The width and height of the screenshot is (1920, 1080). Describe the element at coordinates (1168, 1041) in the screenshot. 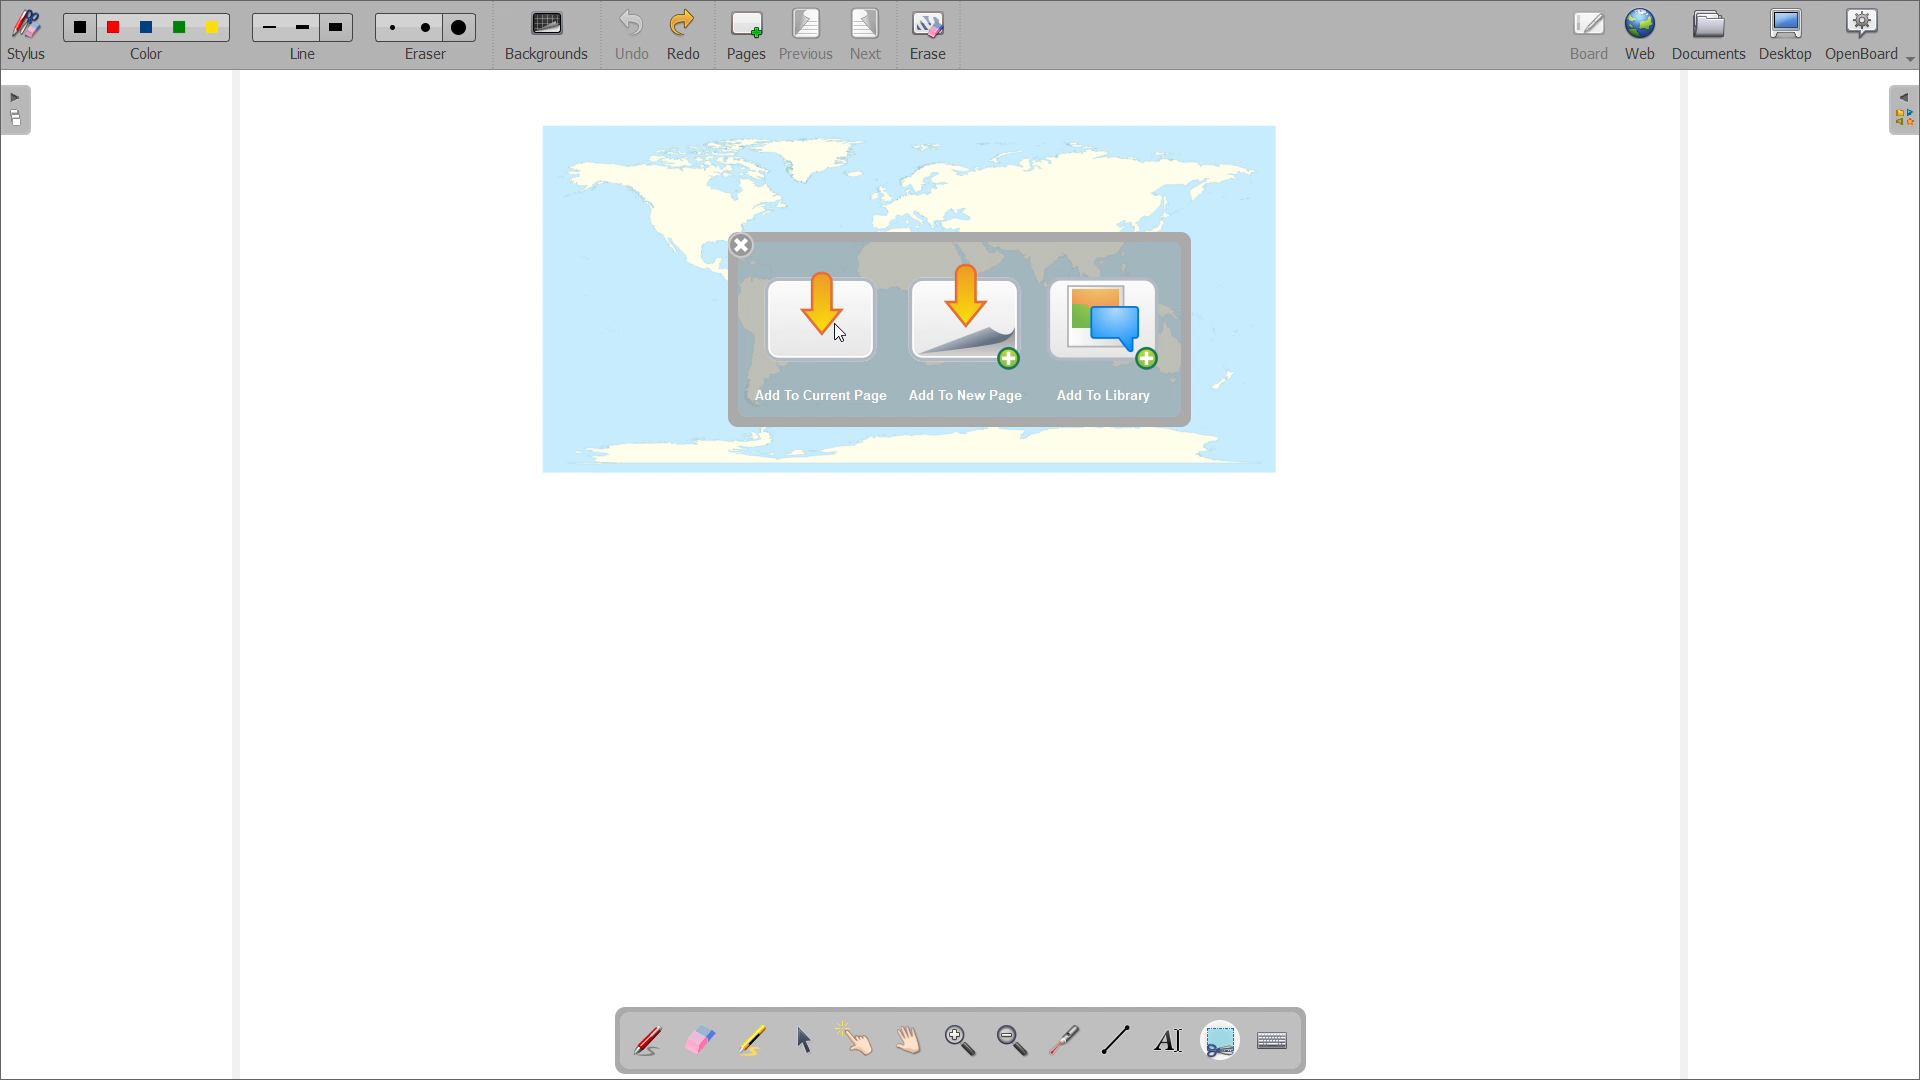

I see `write text` at that location.